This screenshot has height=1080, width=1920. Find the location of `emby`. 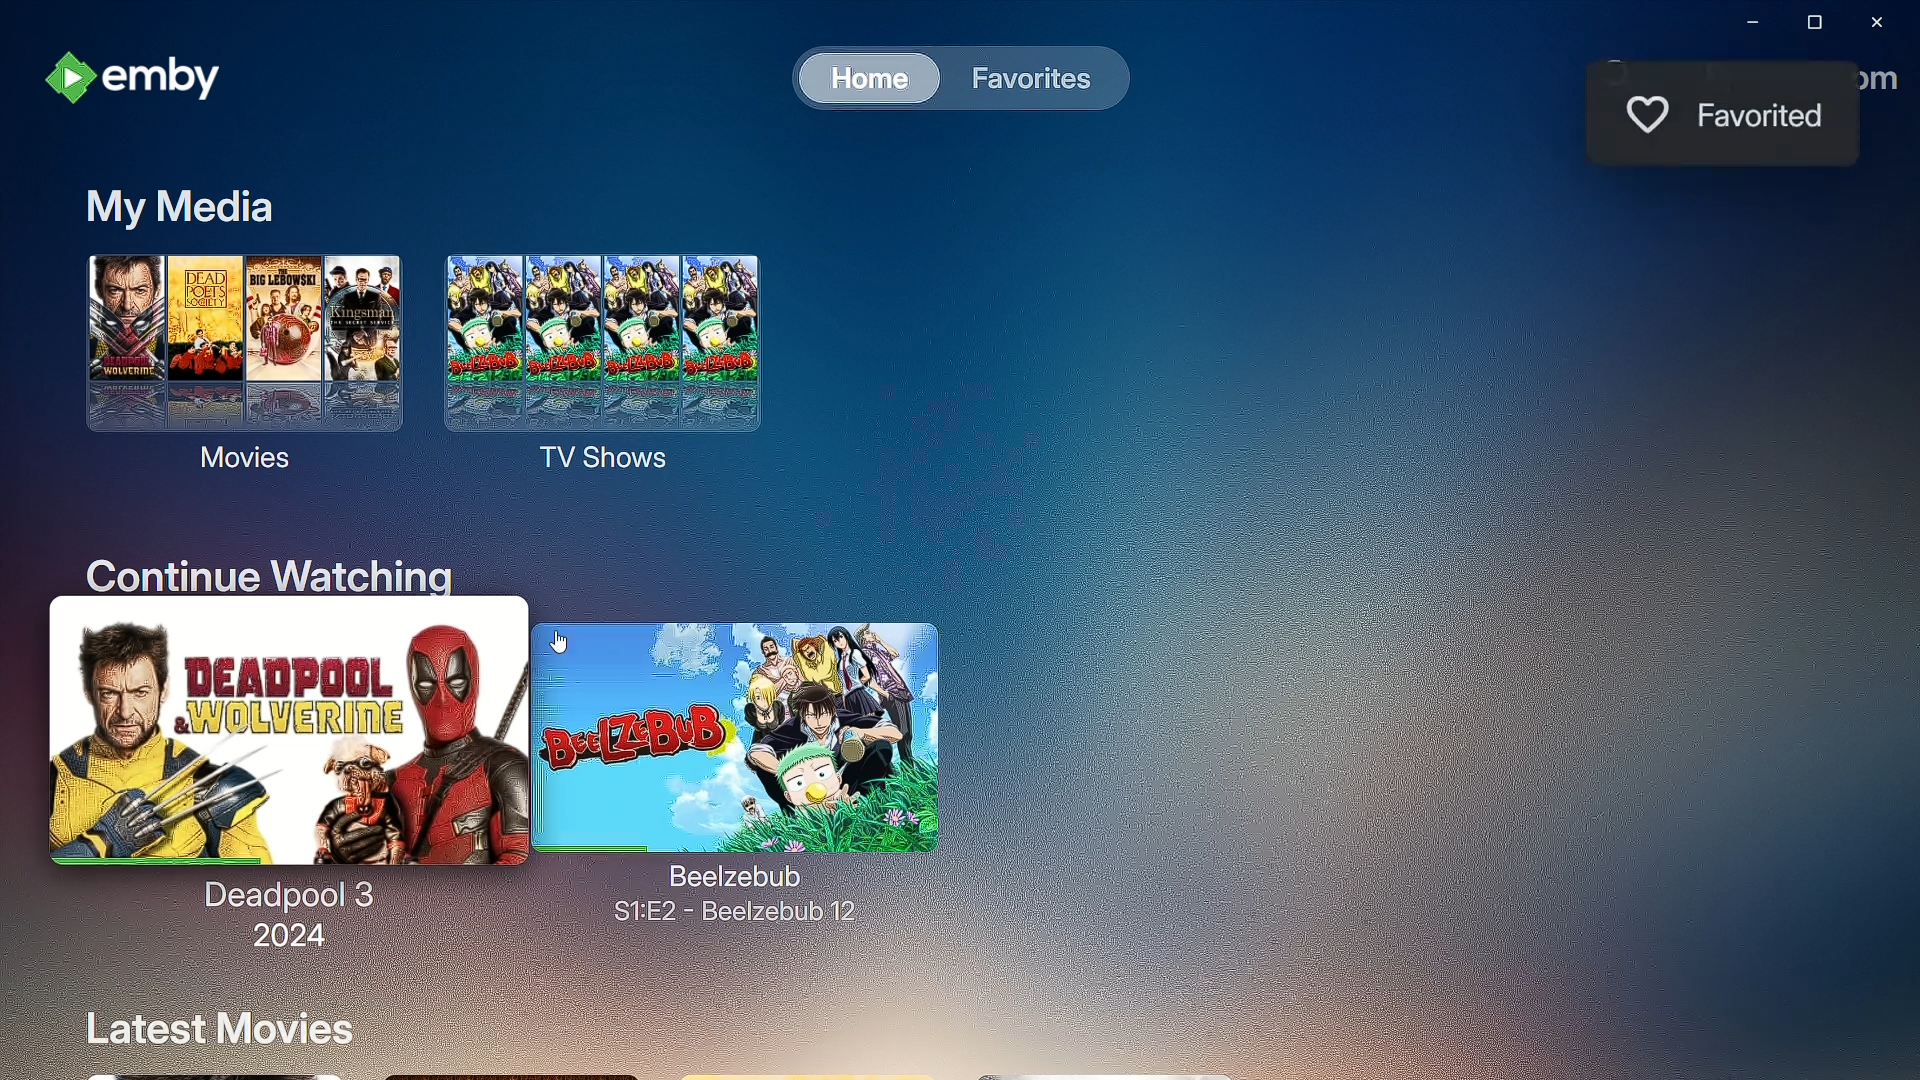

emby is located at coordinates (134, 81).